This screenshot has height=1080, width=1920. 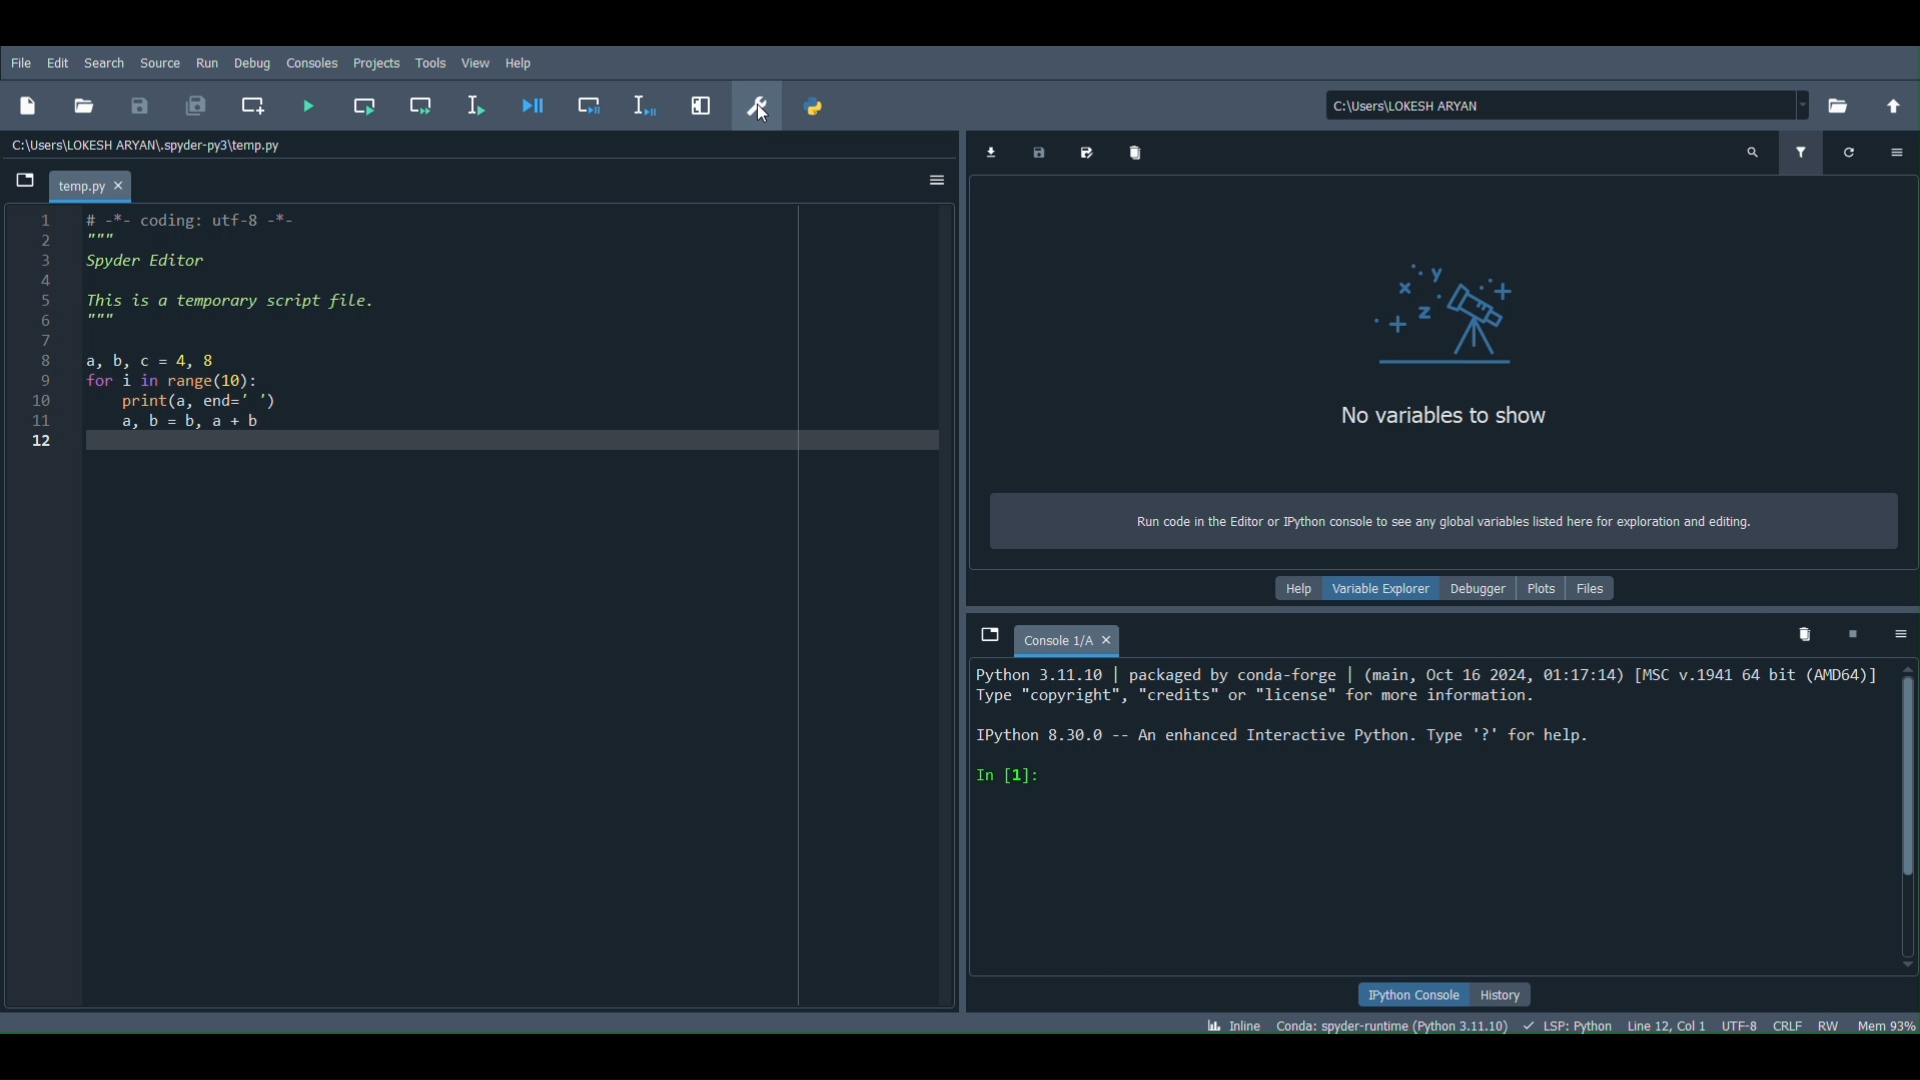 What do you see at coordinates (253, 102) in the screenshot?
I see `Create new cell at the current line (Ctrl + 2)` at bounding box center [253, 102].